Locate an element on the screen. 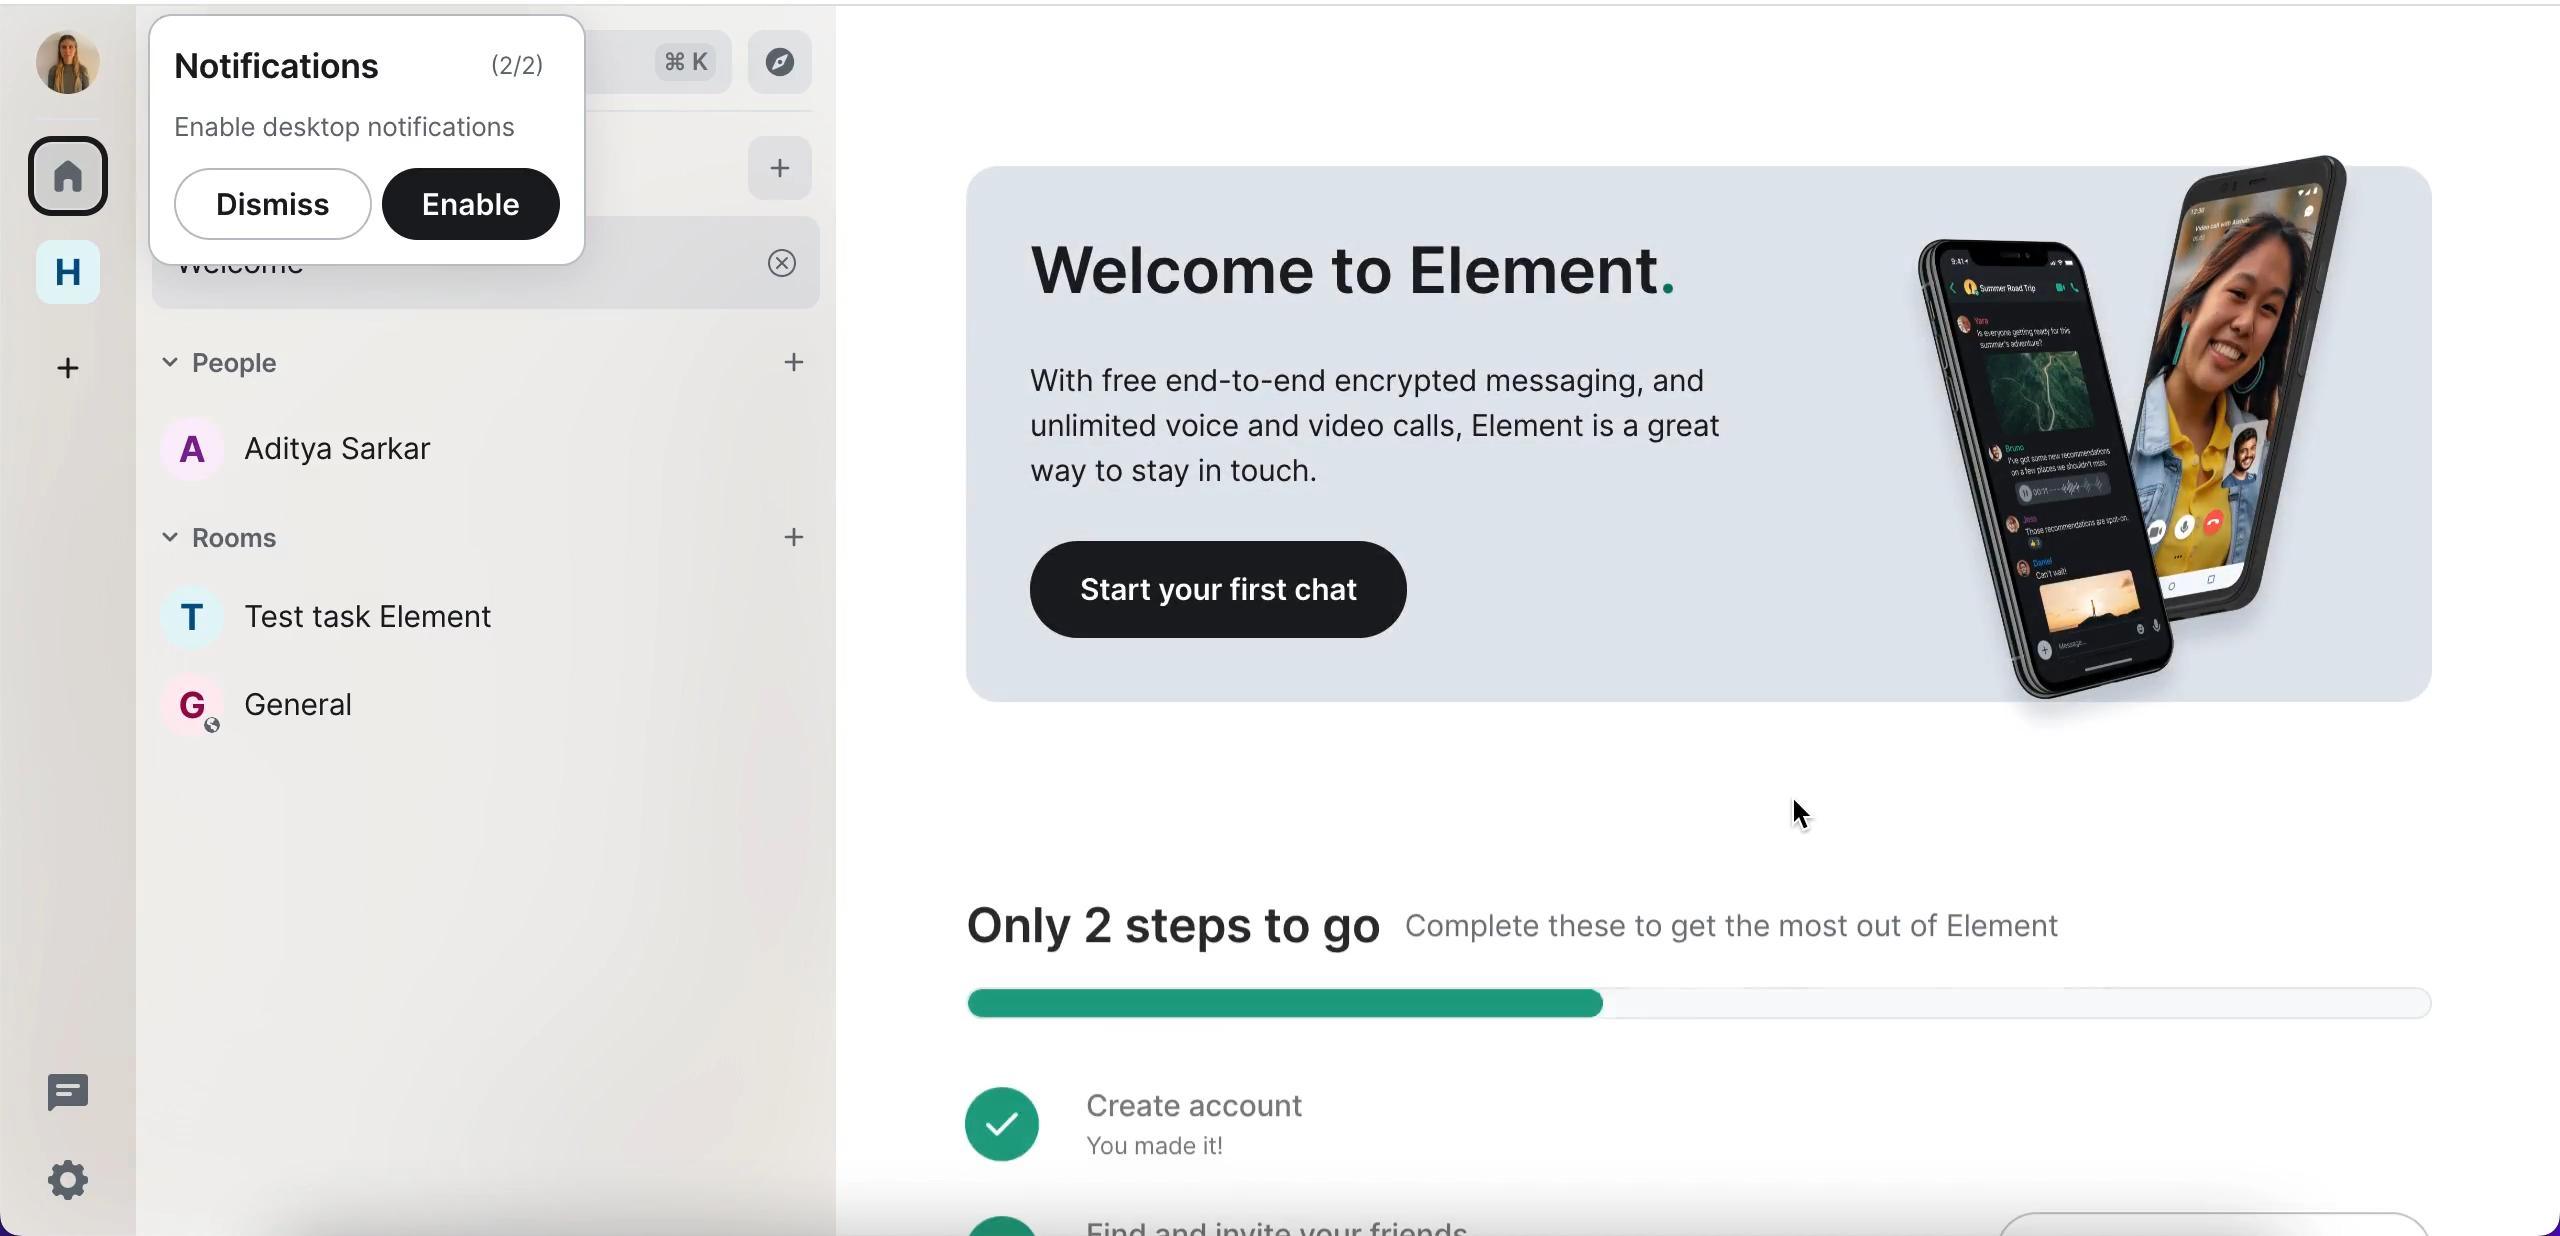 The width and height of the screenshot is (2560, 1236). enable desktop notifications is located at coordinates (365, 127).